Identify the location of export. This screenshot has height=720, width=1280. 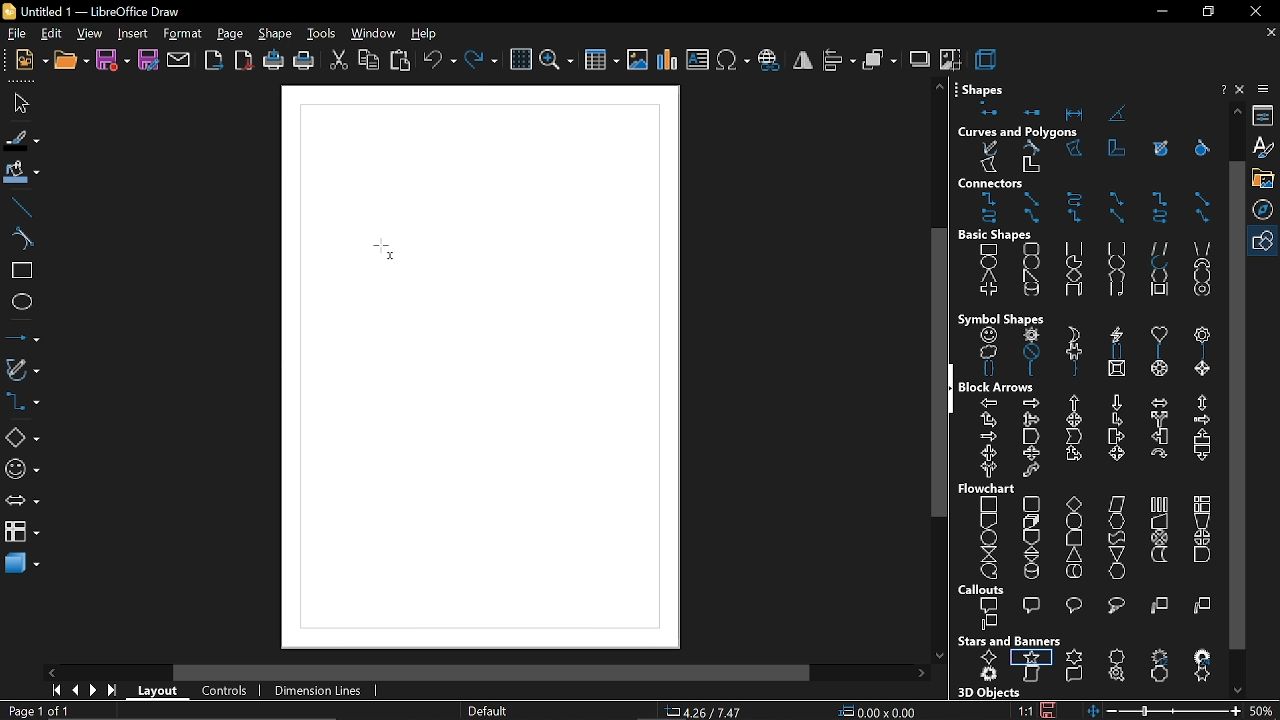
(212, 62).